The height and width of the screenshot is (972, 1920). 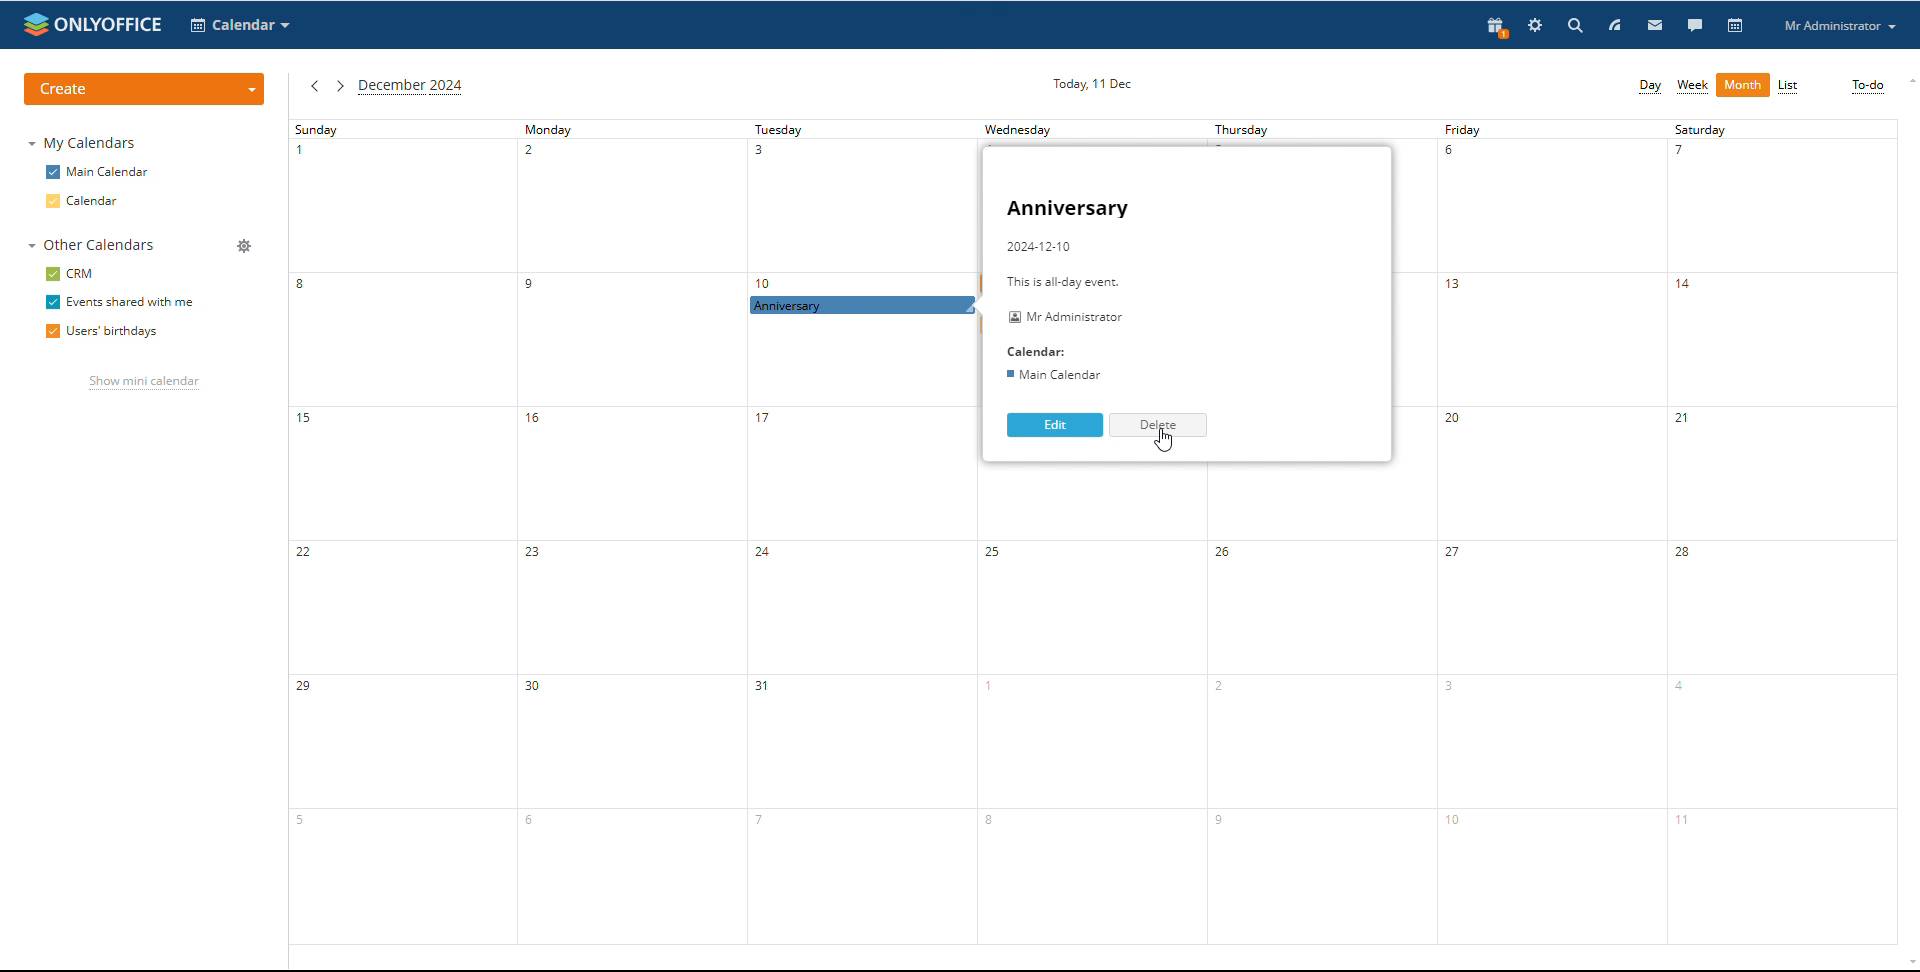 I want to click on settings, so click(x=1536, y=26).